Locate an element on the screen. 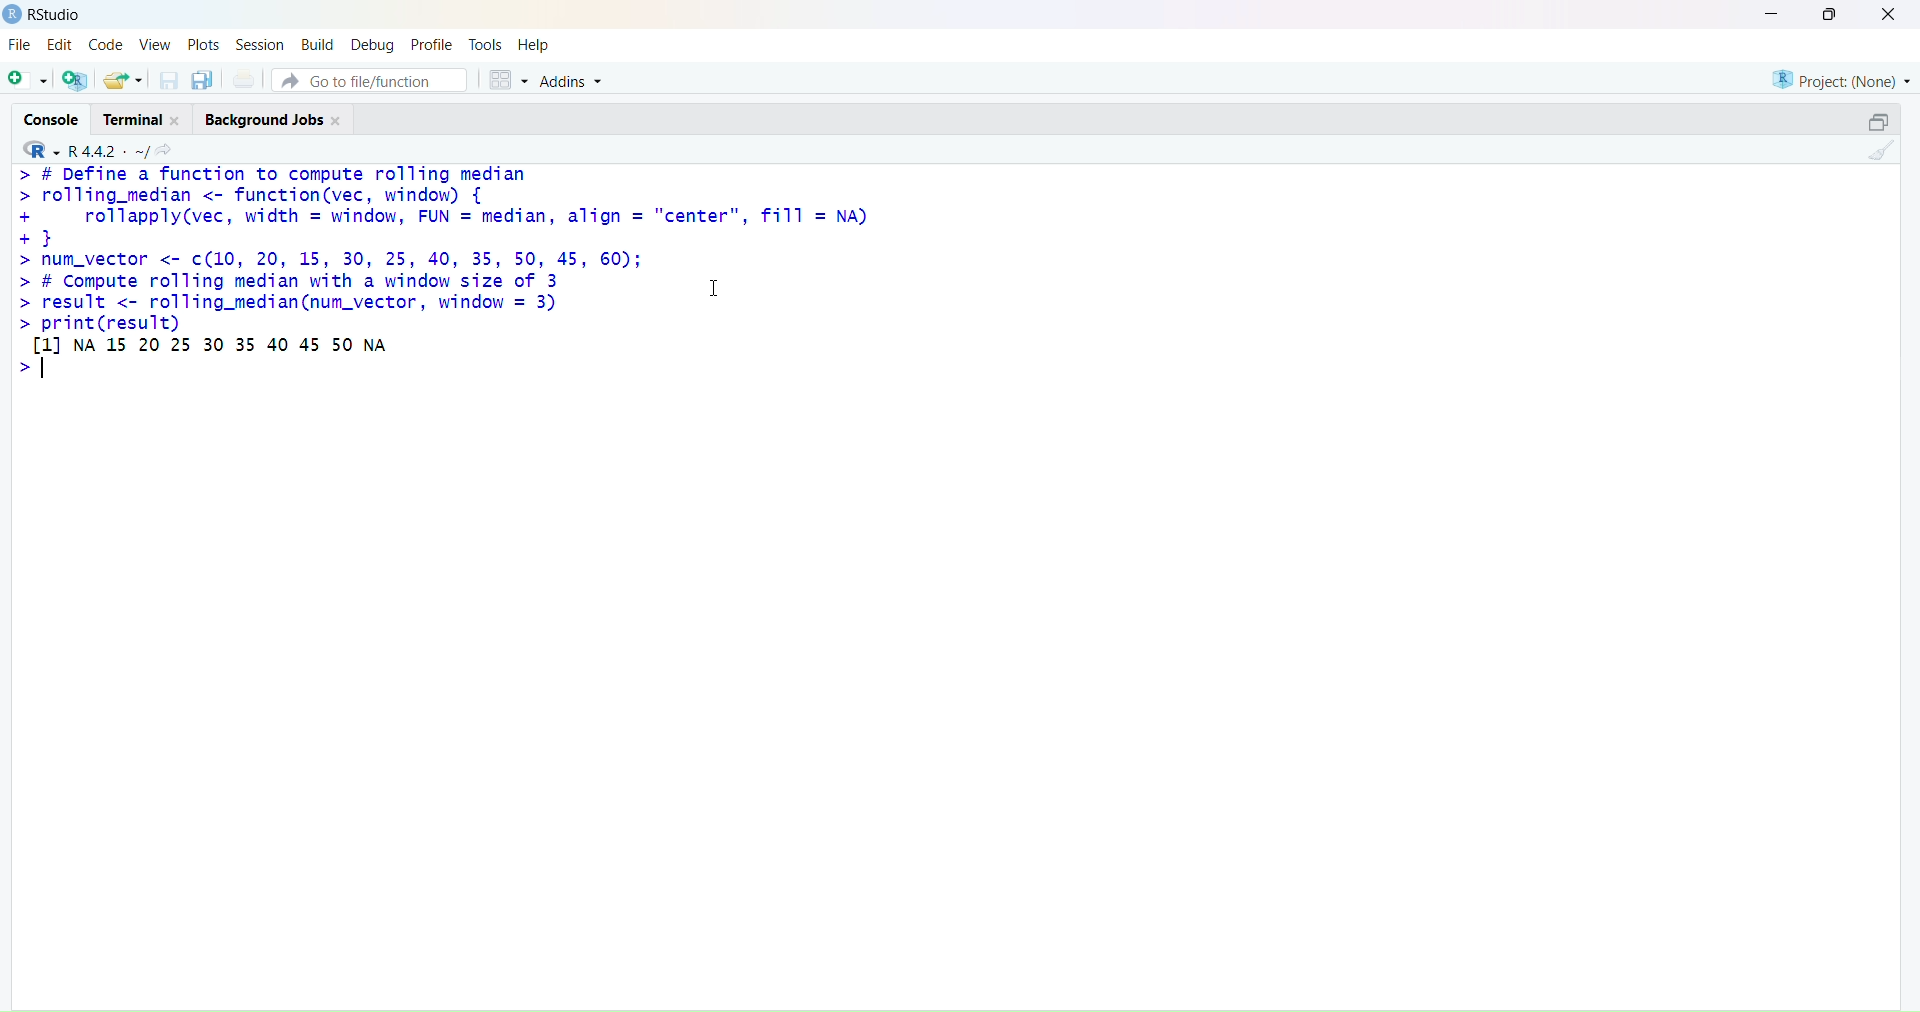 Image resolution: width=1920 pixels, height=1012 pixels. edit is located at coordinates (60, 45).